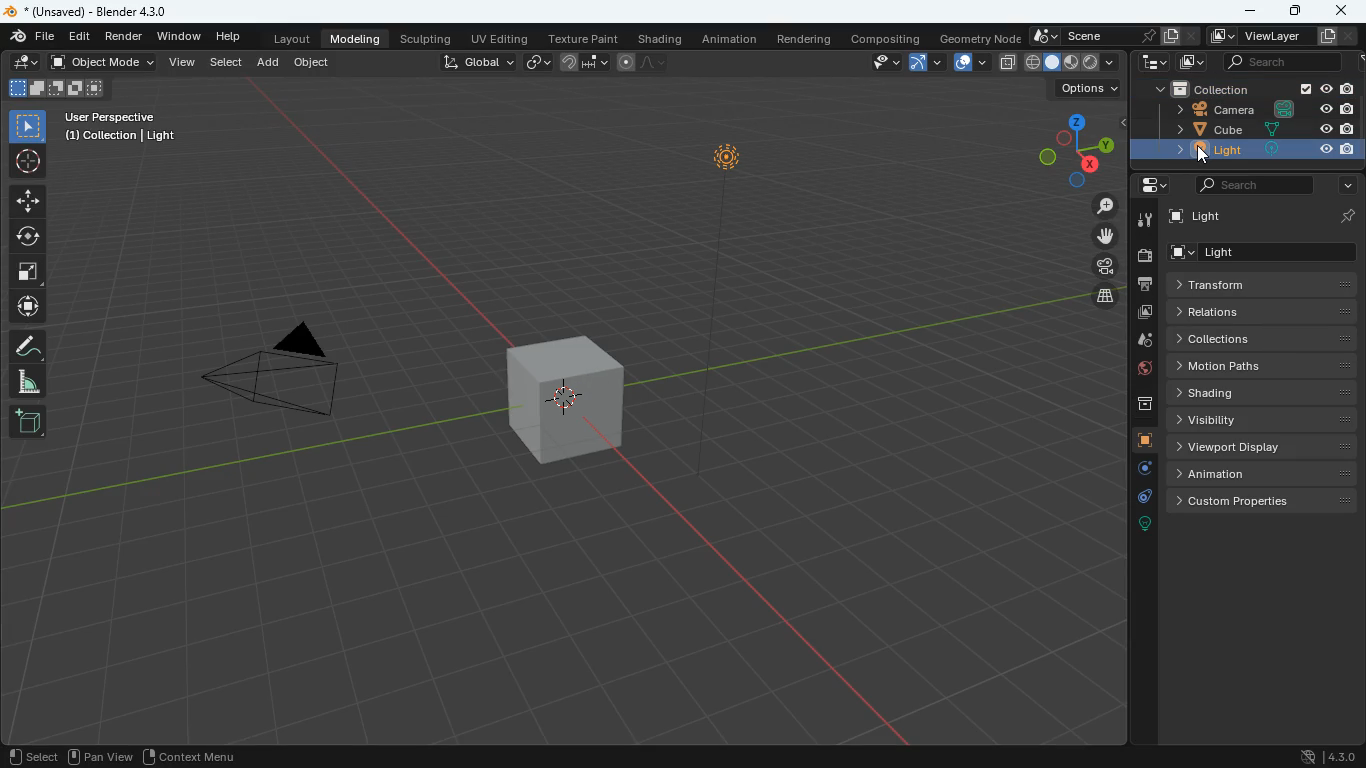 This screenshot has width=1366, height=768. I want to click on collections, so click(1260, 340).